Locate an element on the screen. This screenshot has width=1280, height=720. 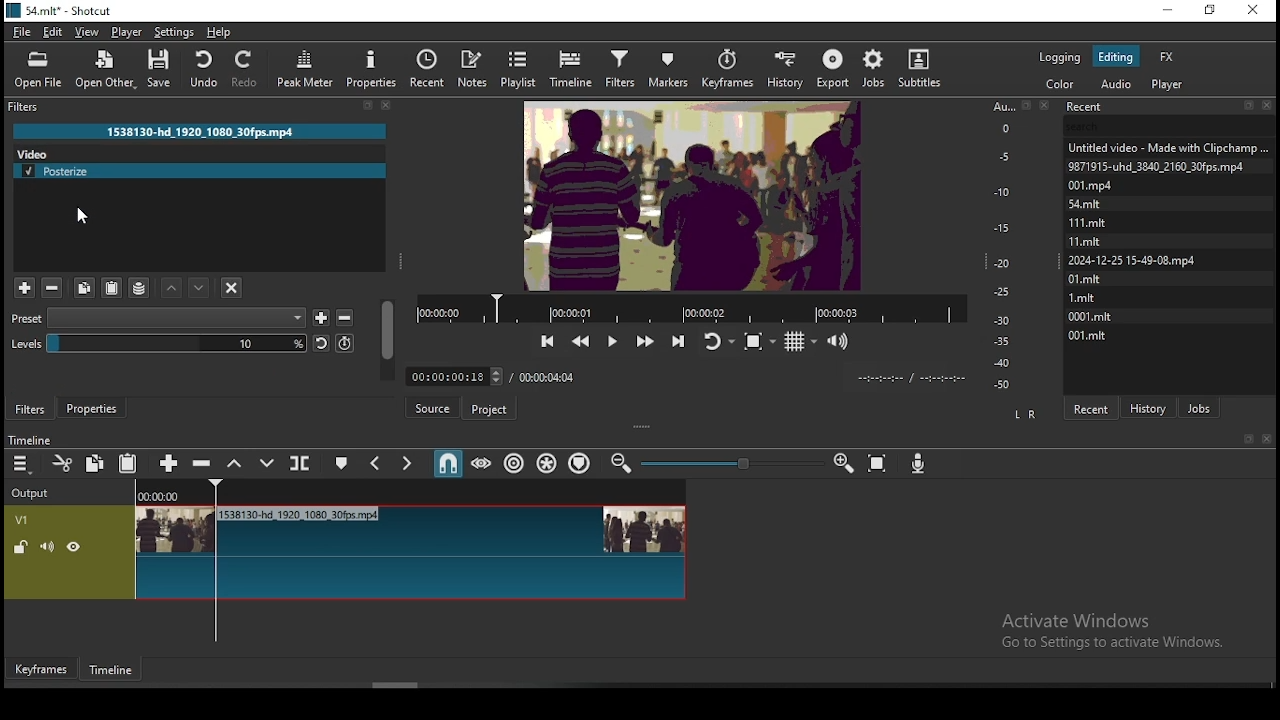
redo is located at coordinates (246, 71).